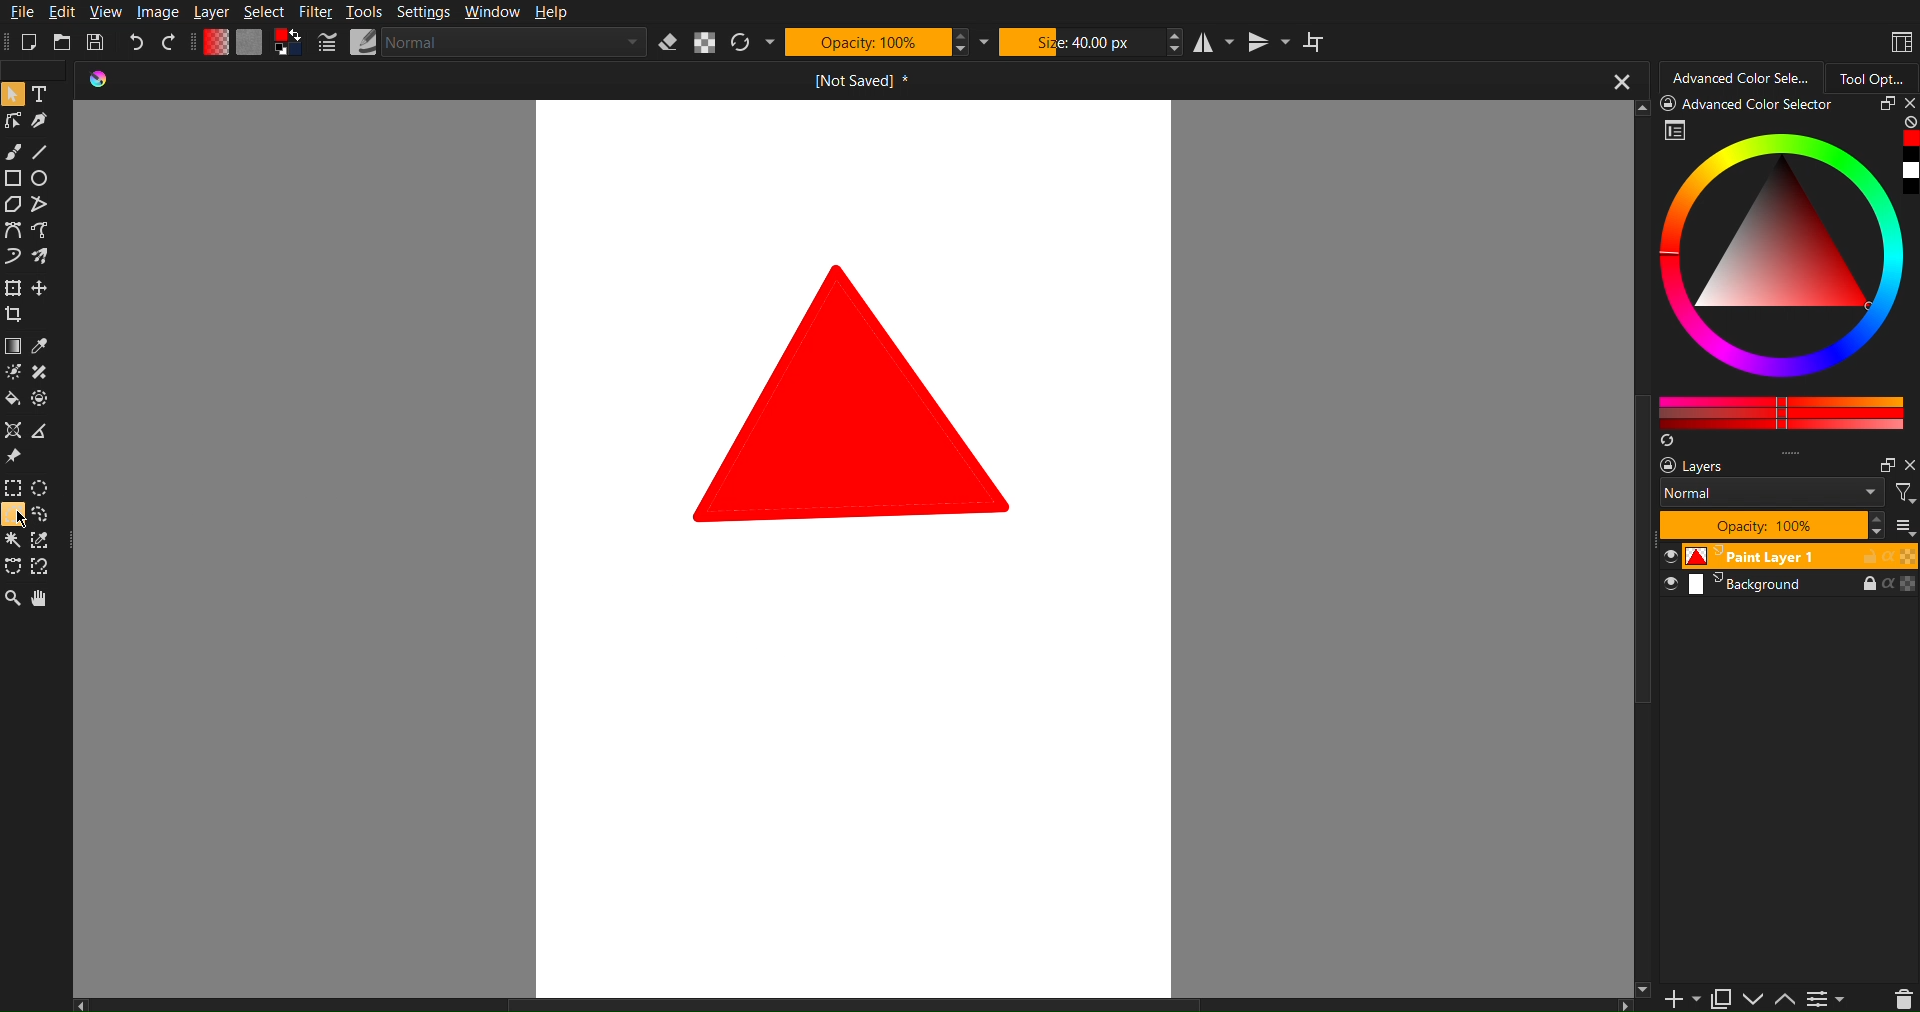 Image resolution: width=1920 pixels, height=1012 pixels. Describe the element at coordinates (52, 151) in the screenshot. I see `Line` at that location.